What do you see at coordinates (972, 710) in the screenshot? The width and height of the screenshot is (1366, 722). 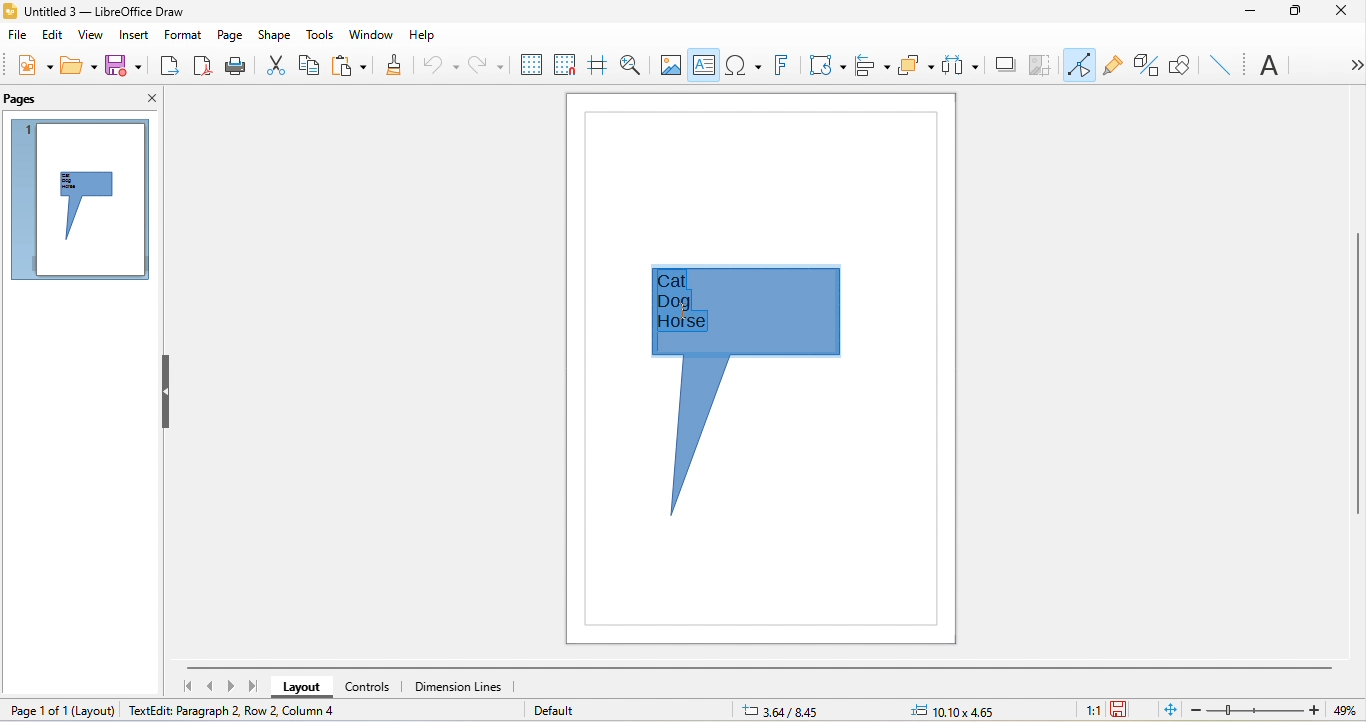 I see `10.10x4.65` at bounding box center [972, 710].